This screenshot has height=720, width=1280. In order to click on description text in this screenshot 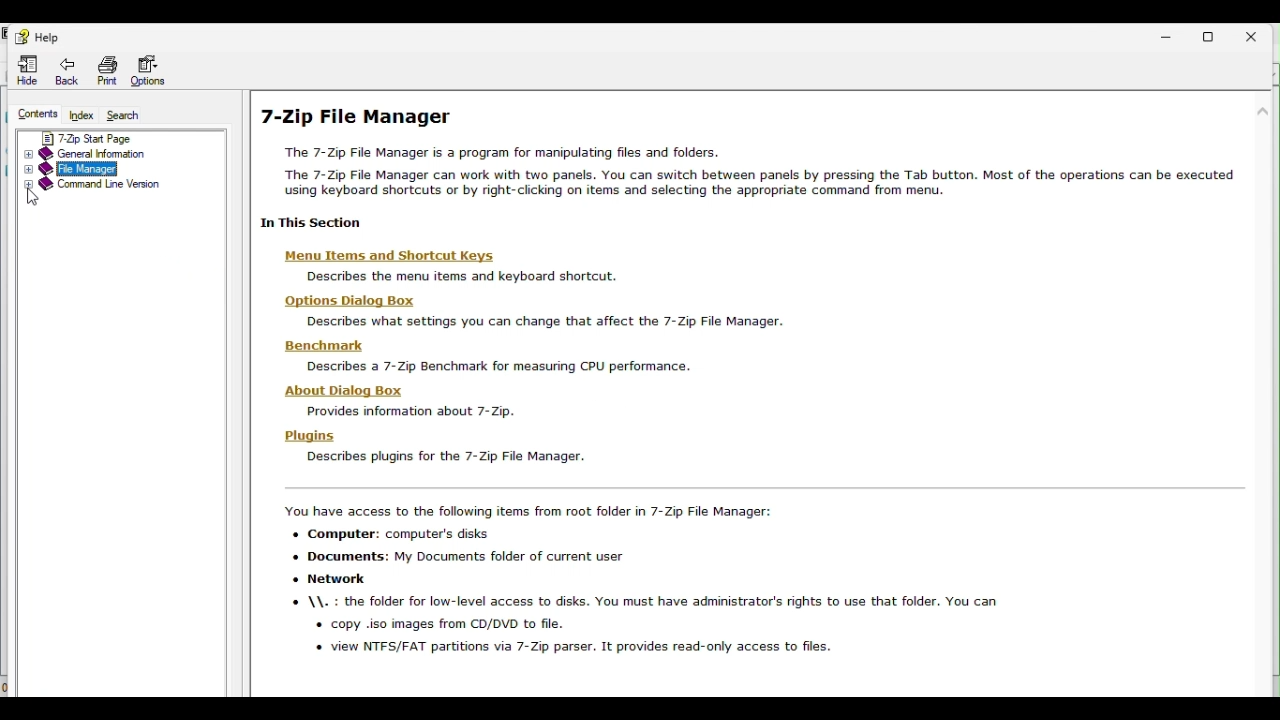, I will do `click(411, 410)`.